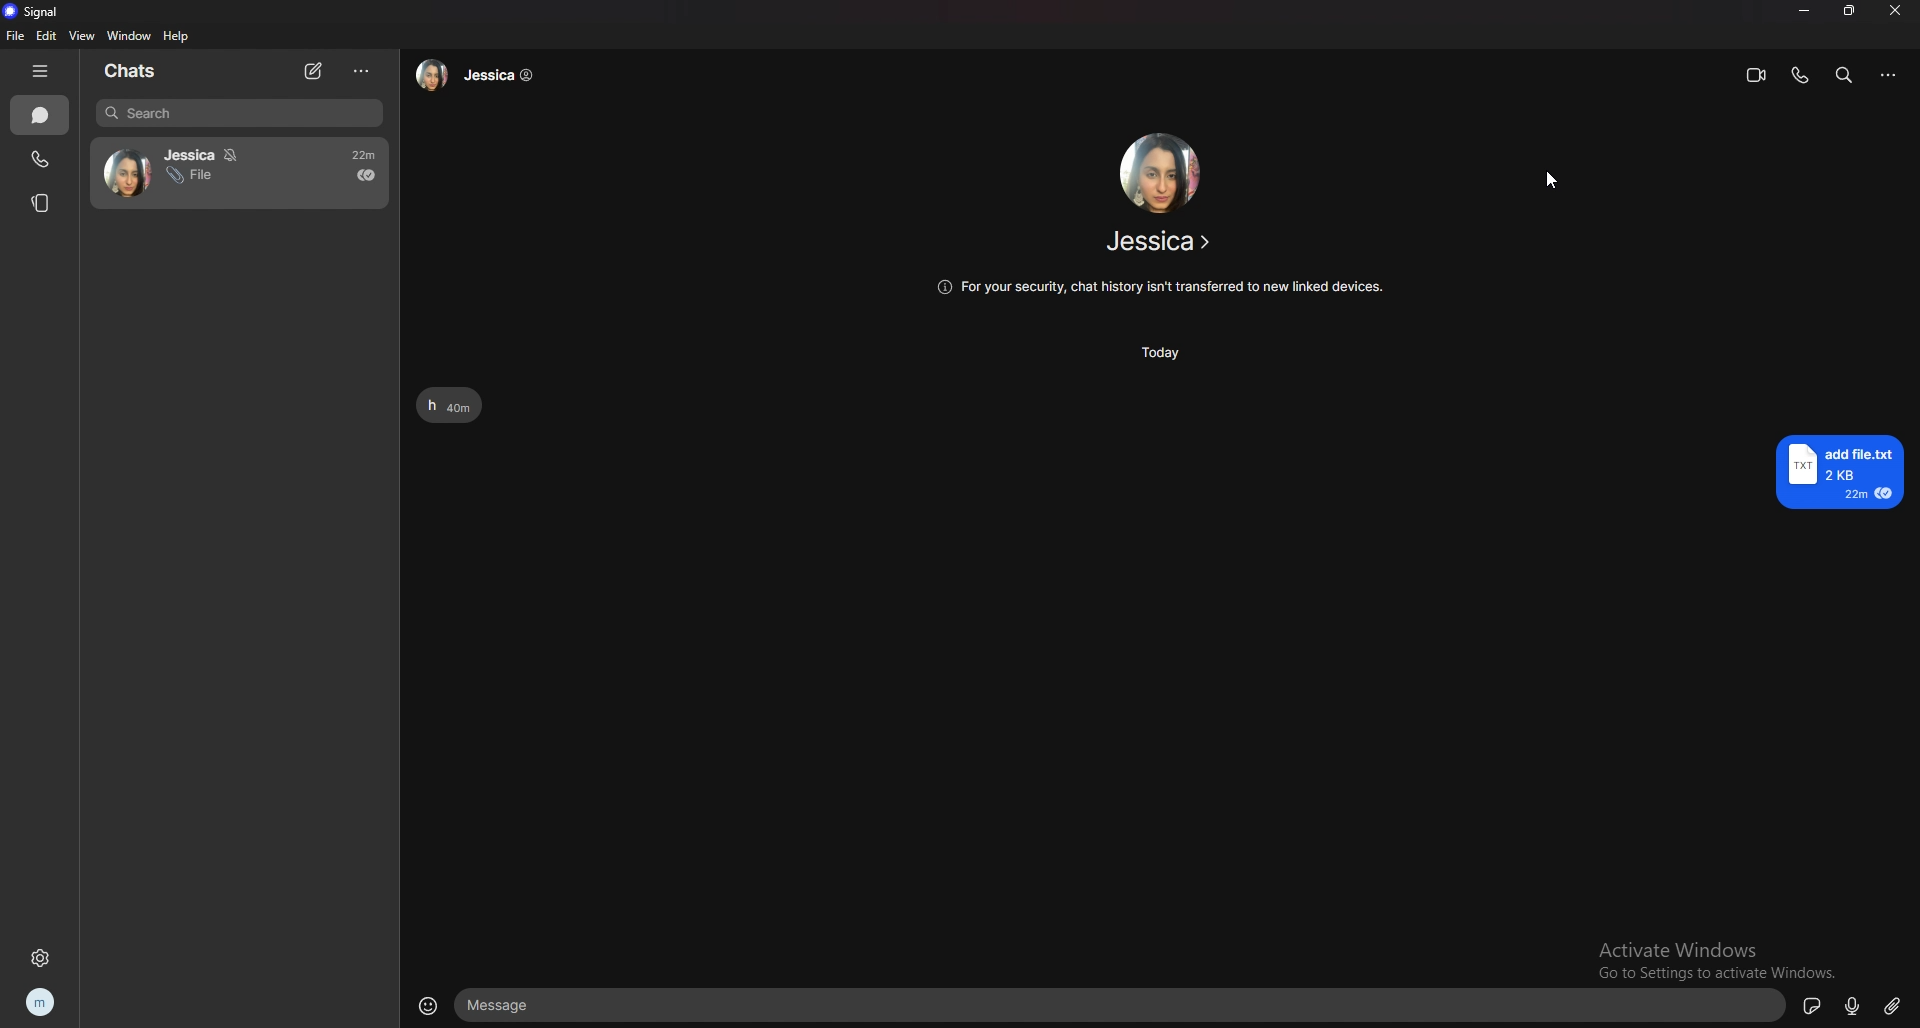 This screenshot has height=1028, width=1920. What do you see at coordinates (366, 175) in the screenshot?
I see `seen` at bounding box center [366, 175].